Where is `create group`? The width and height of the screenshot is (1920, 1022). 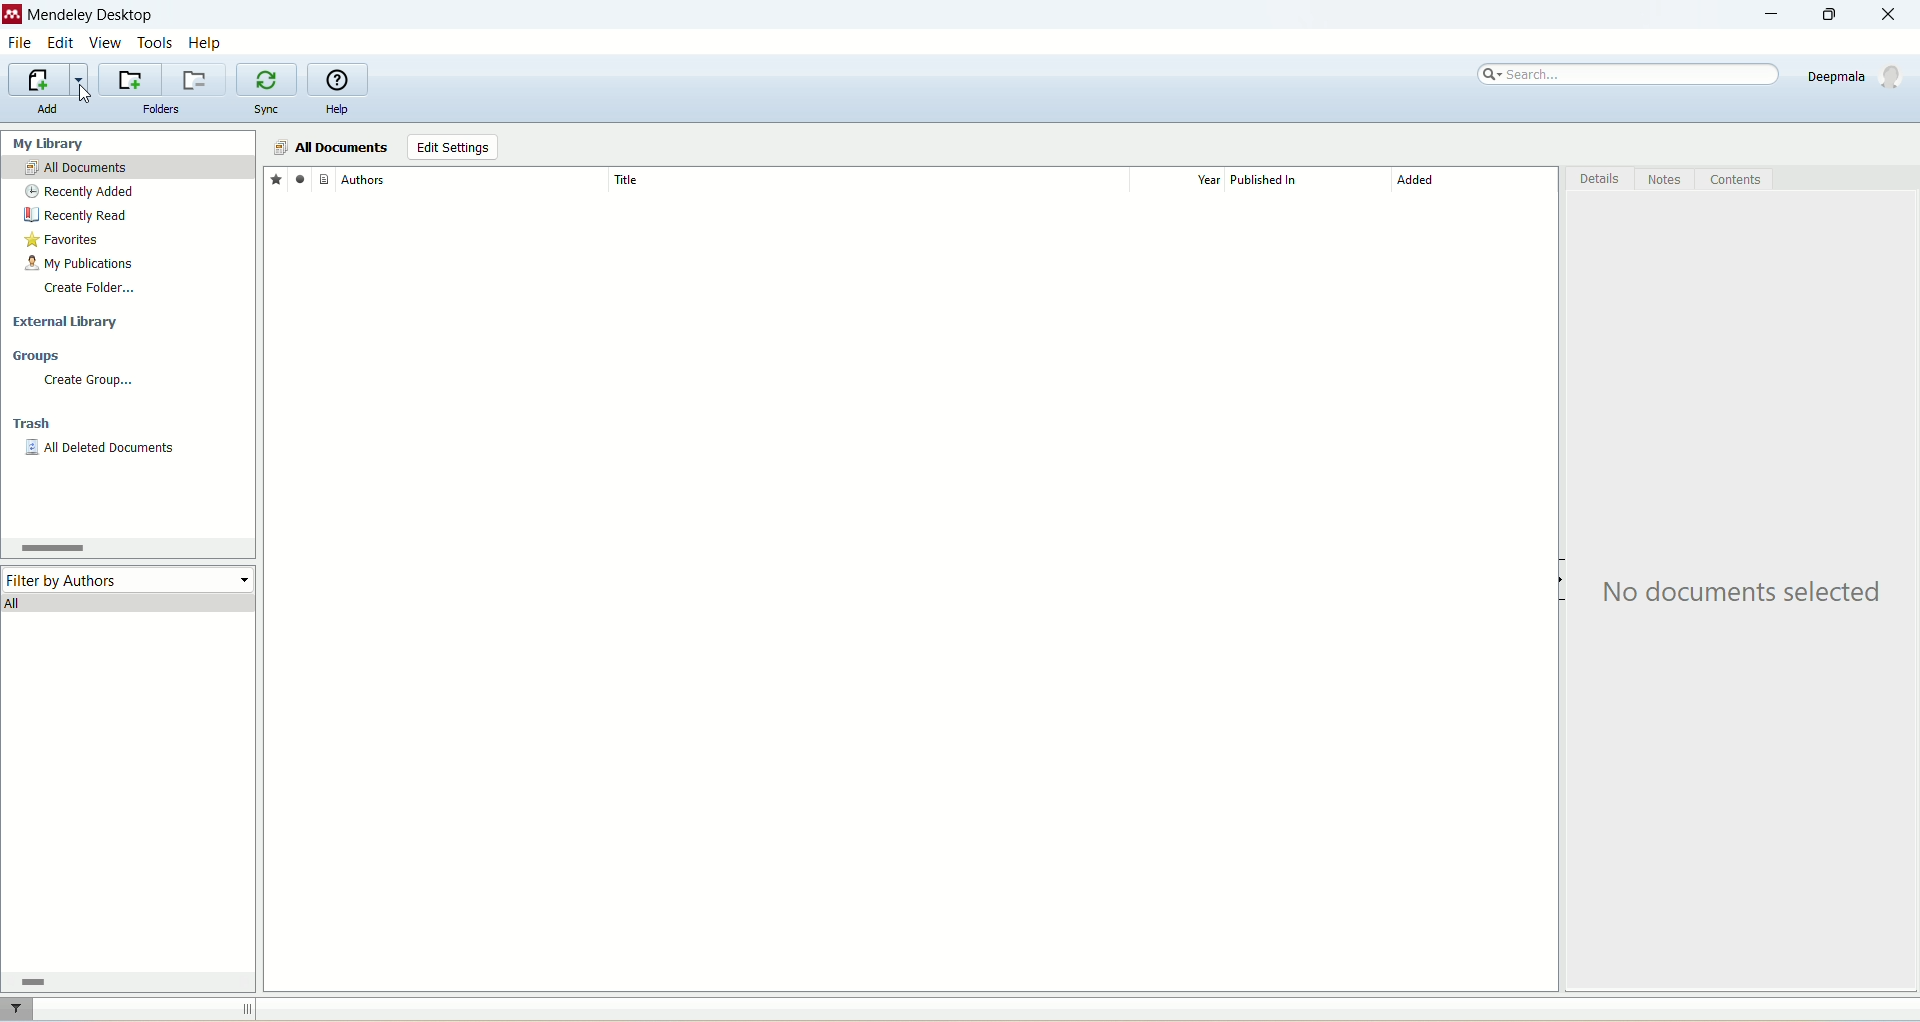
create group is located at coordinates (87, 380).